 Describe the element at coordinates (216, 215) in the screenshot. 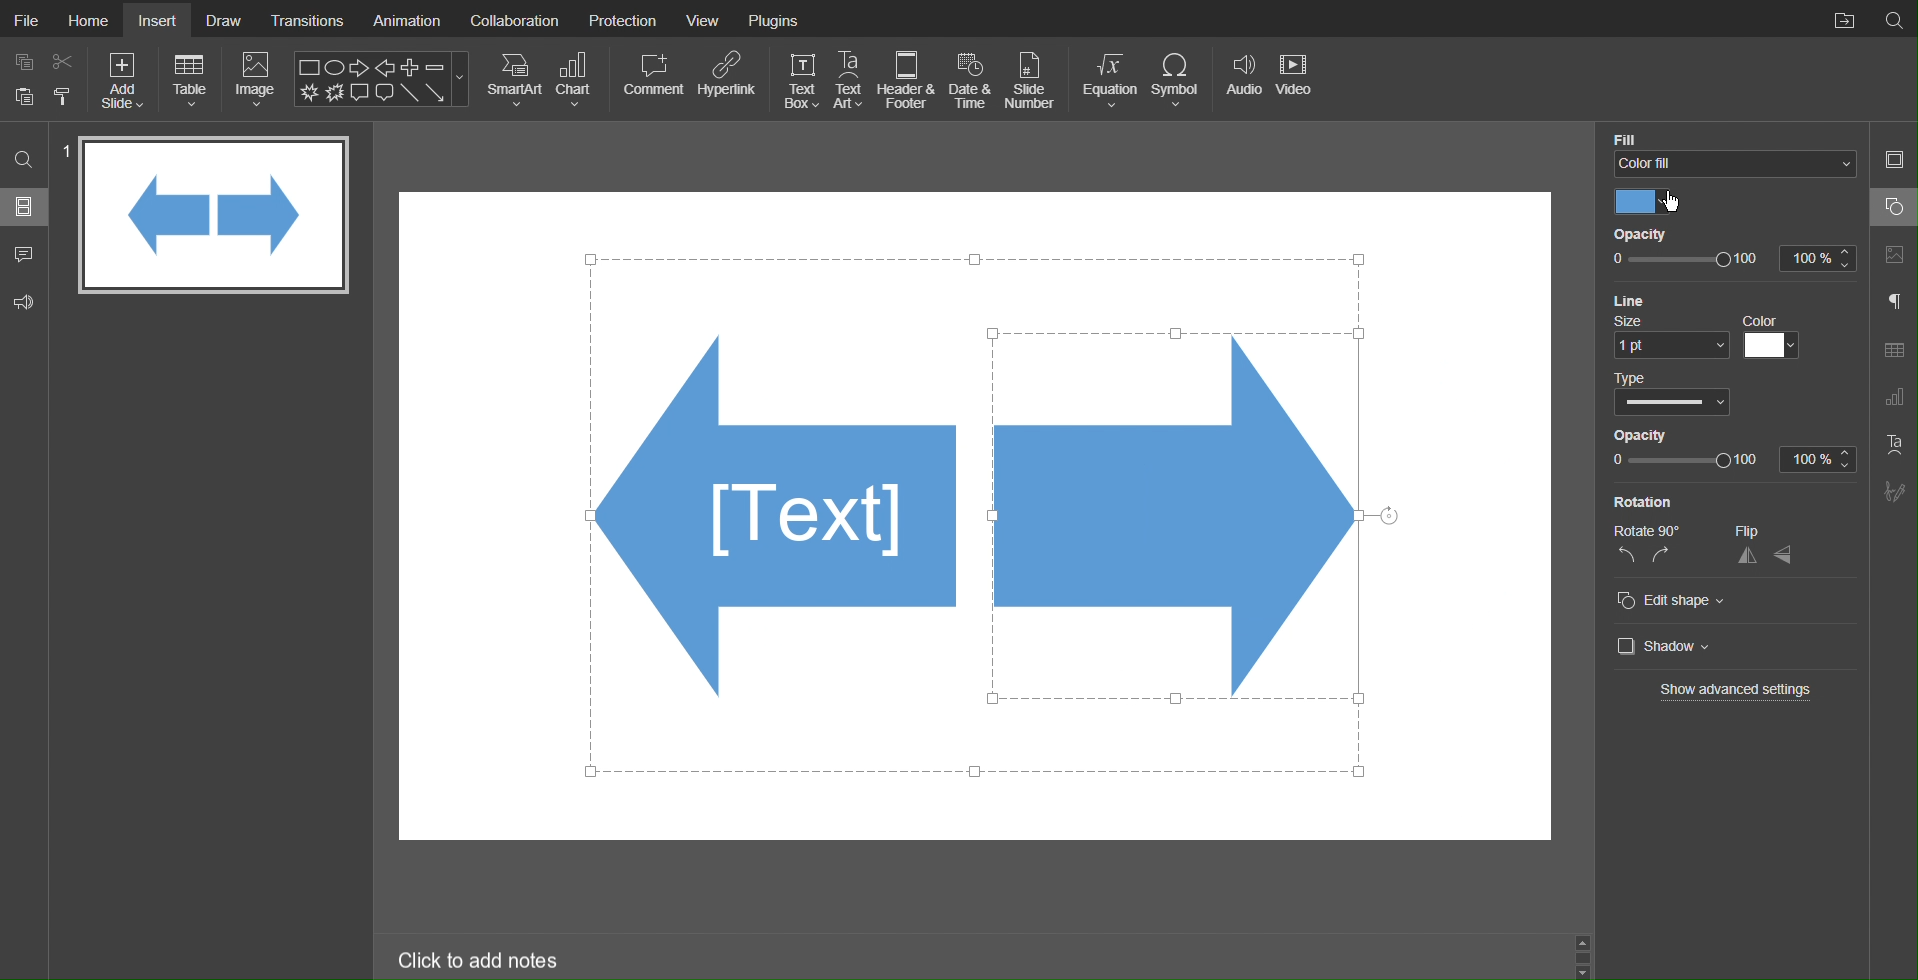

I see `Slide 1` at that location.